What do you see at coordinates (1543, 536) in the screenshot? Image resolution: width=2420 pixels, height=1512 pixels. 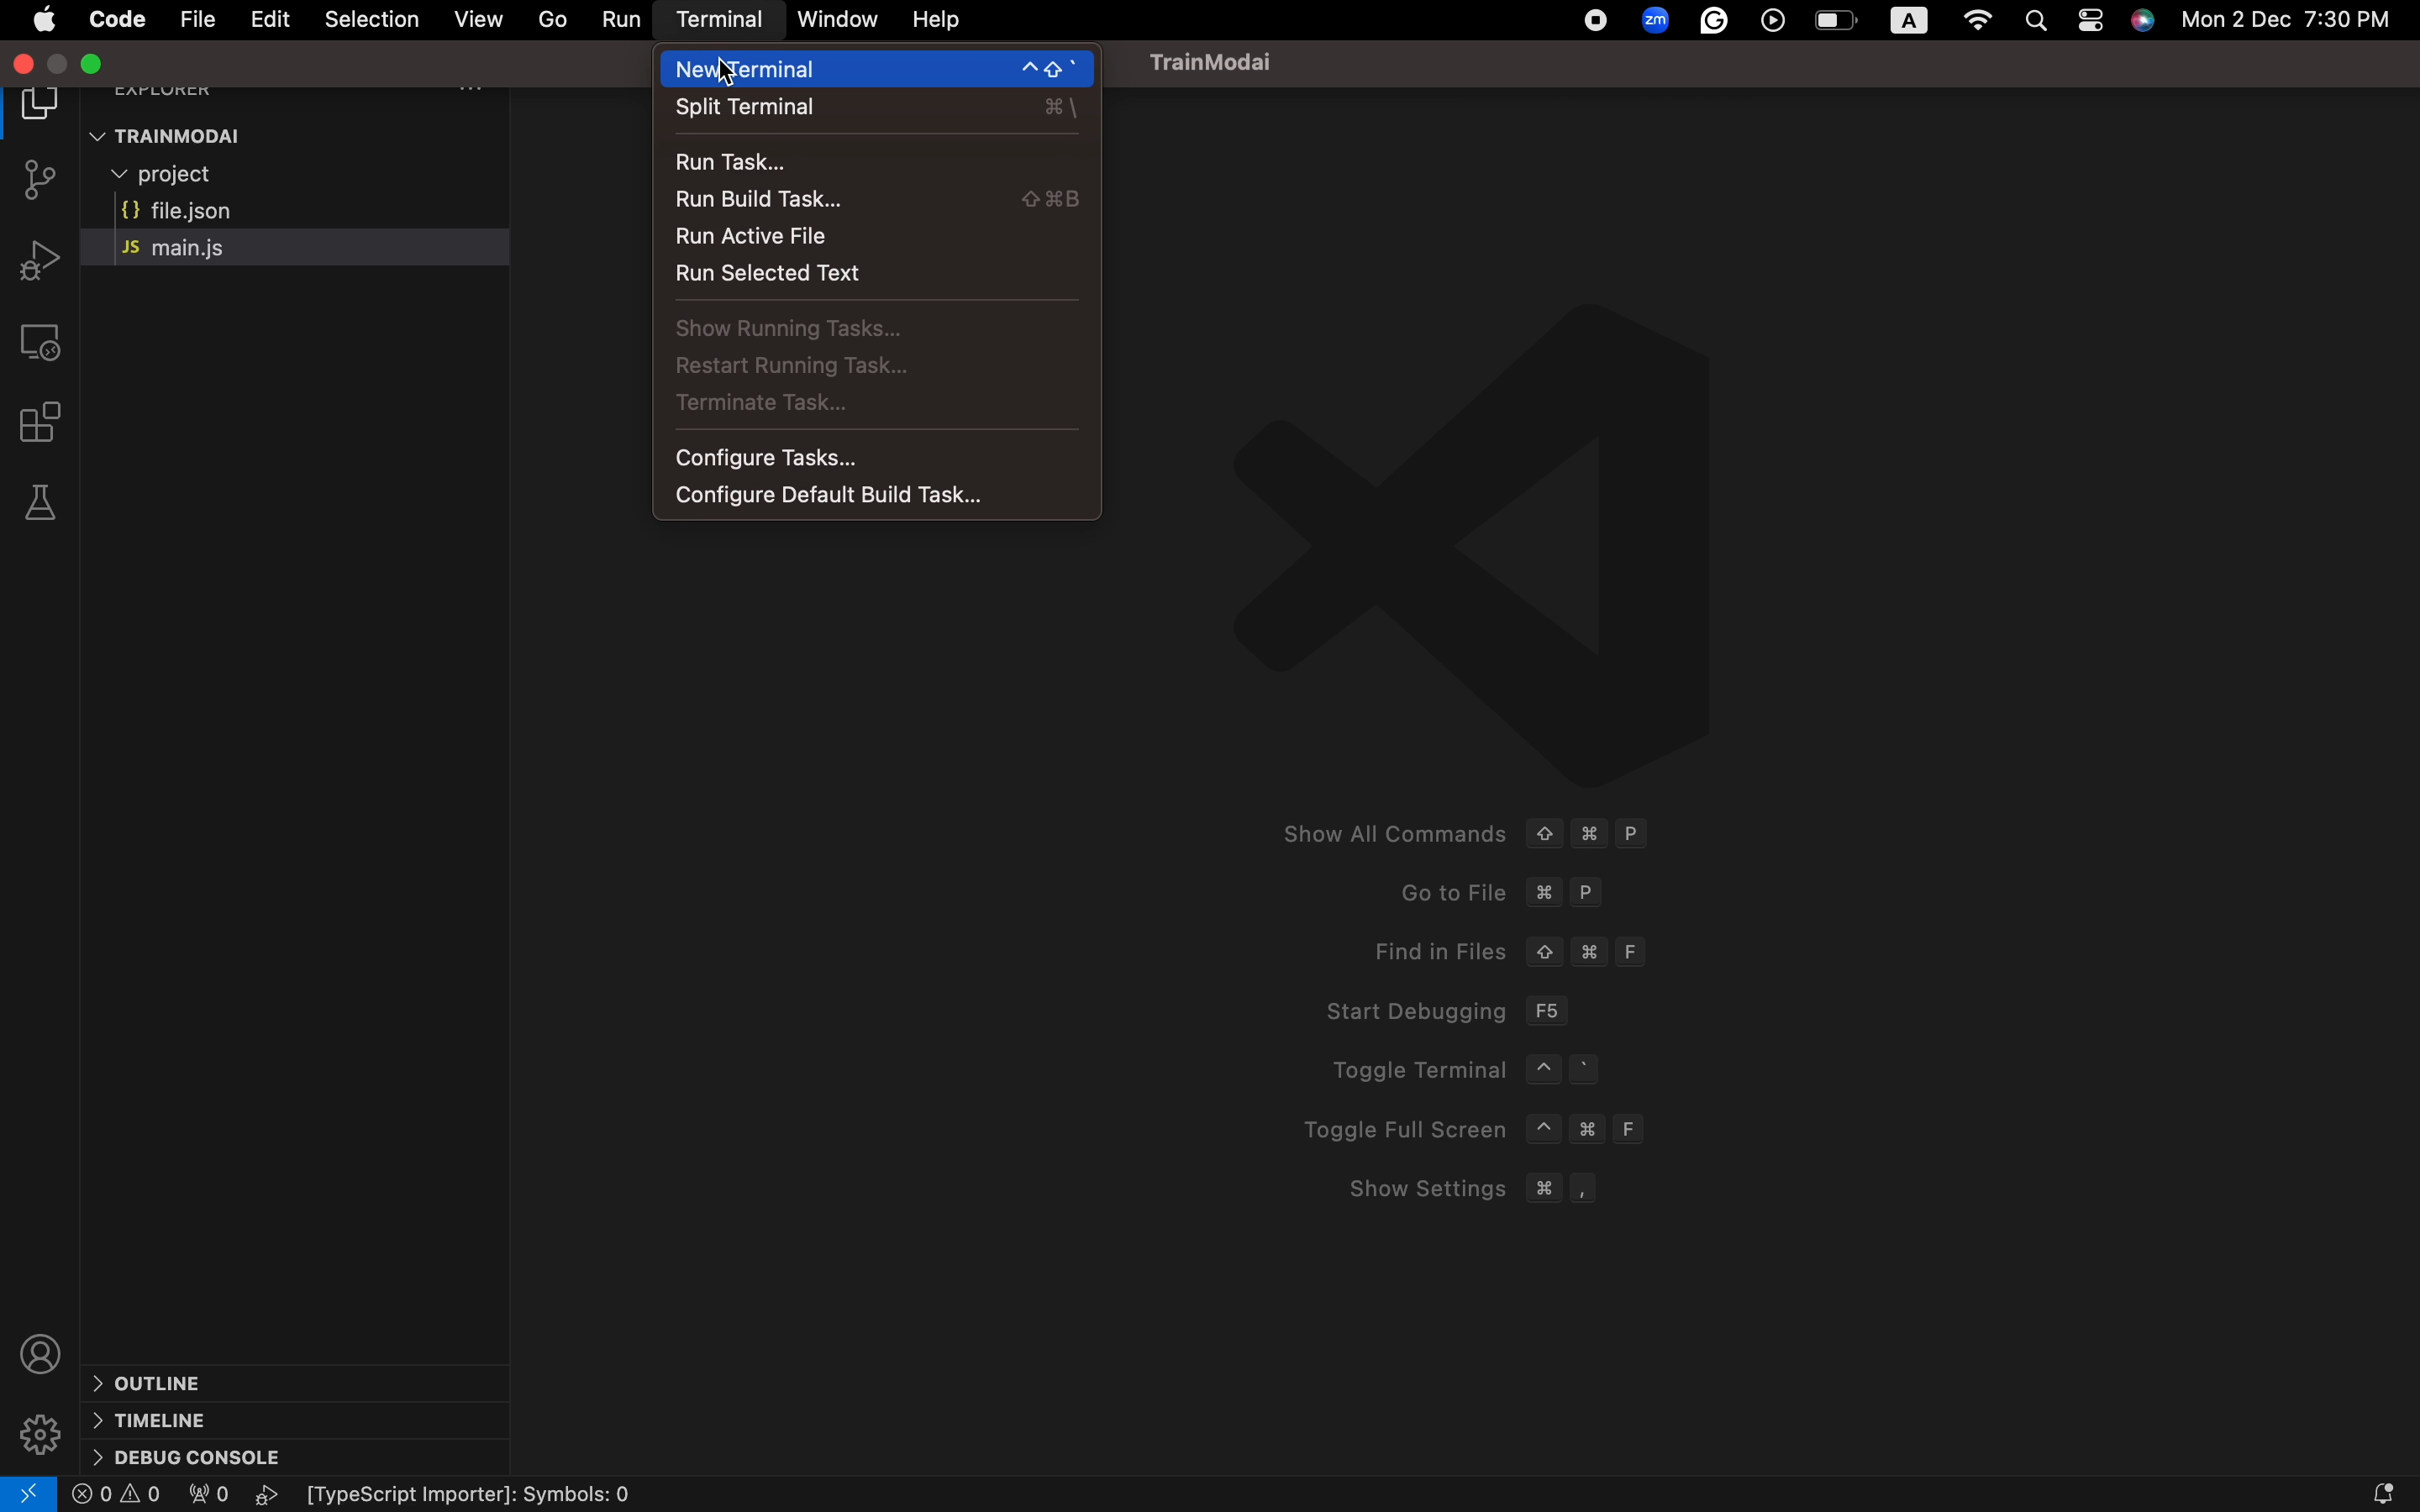 I see `Logo` at bounding box center [1543, 536].